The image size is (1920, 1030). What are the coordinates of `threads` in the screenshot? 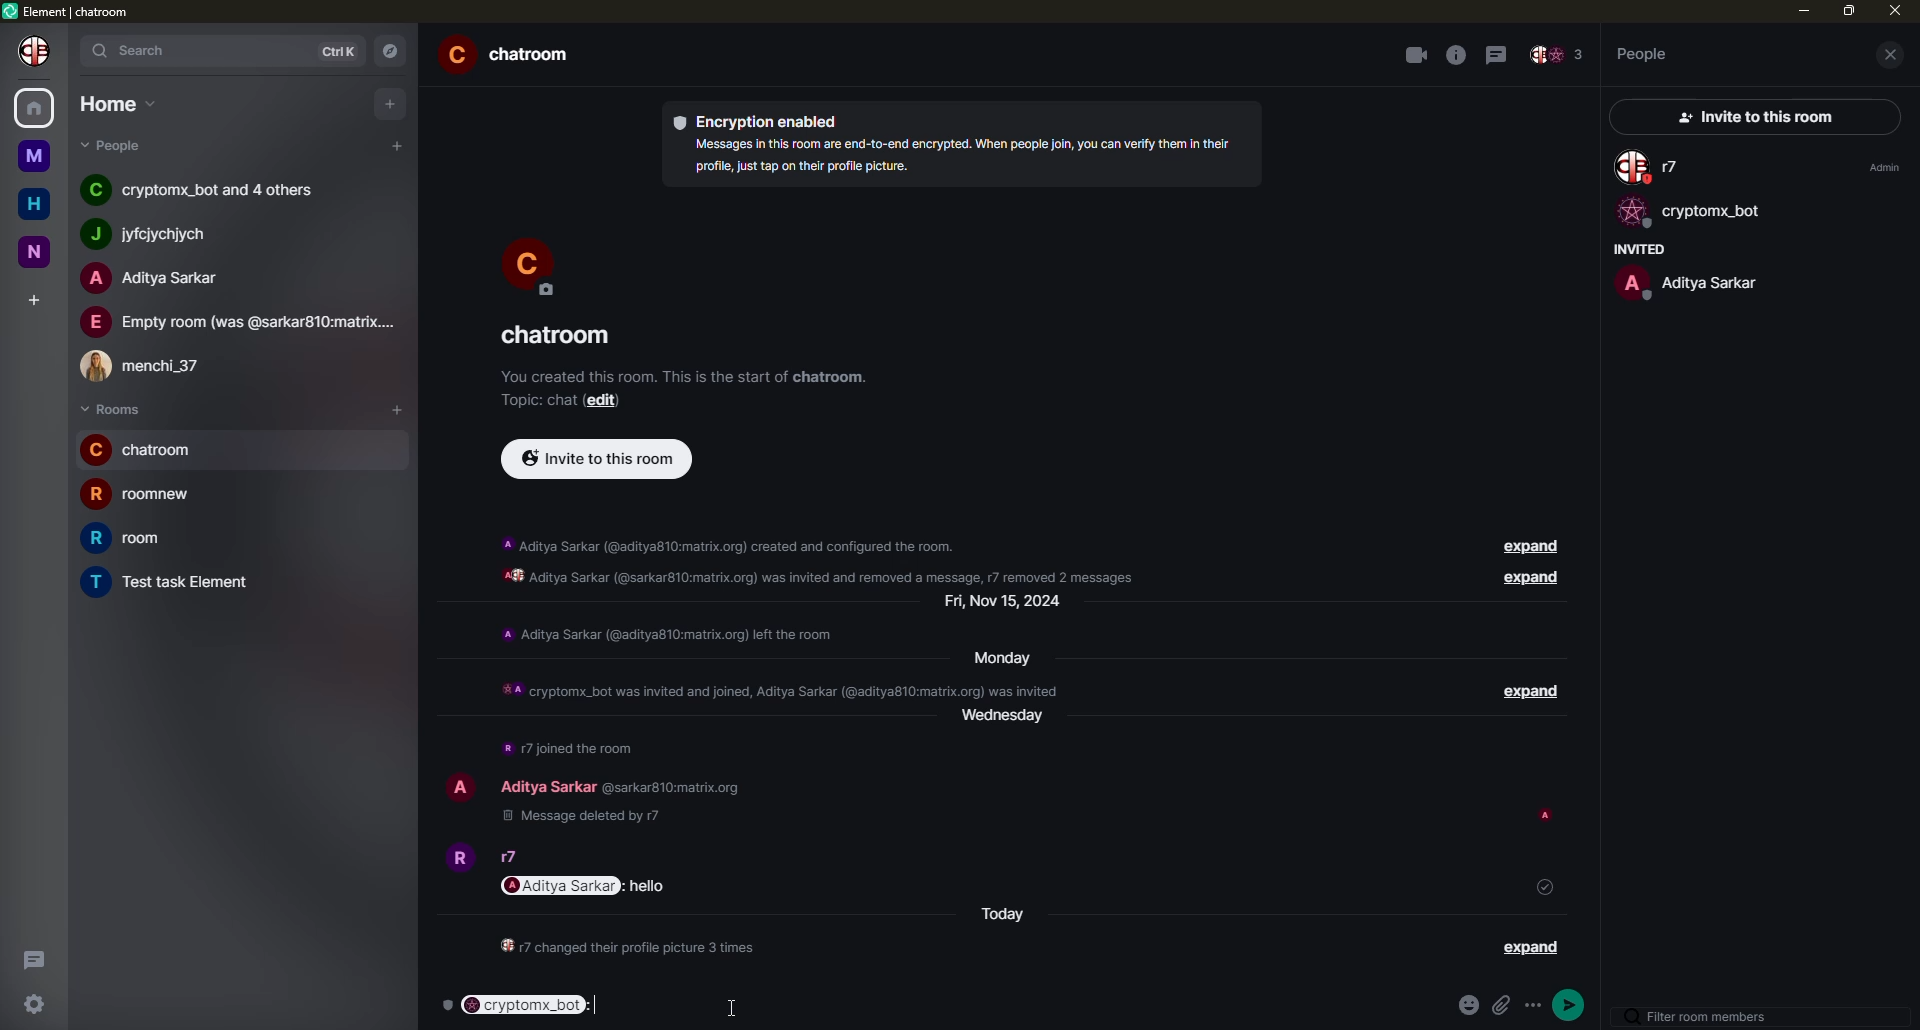 It's located at (30, 958).